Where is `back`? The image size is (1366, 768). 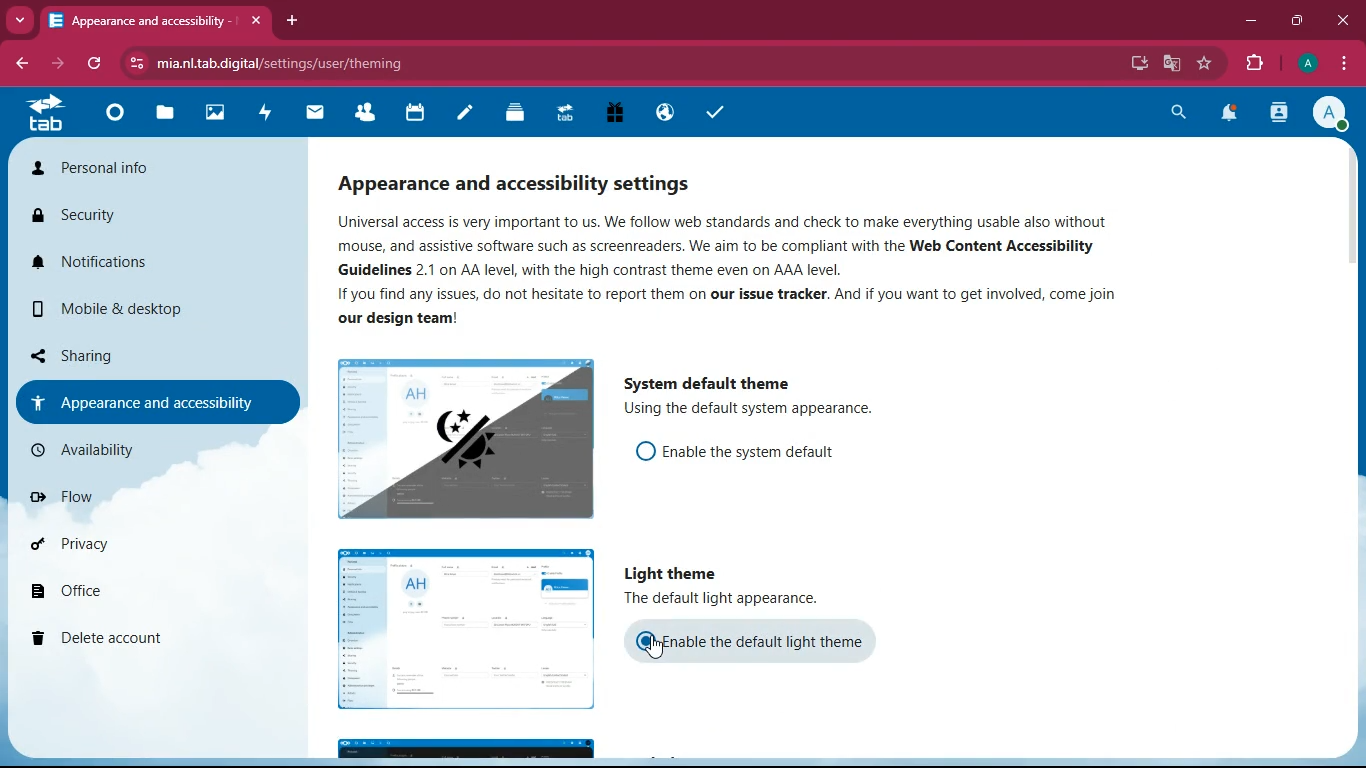 back is located at coordinates (24, 64).